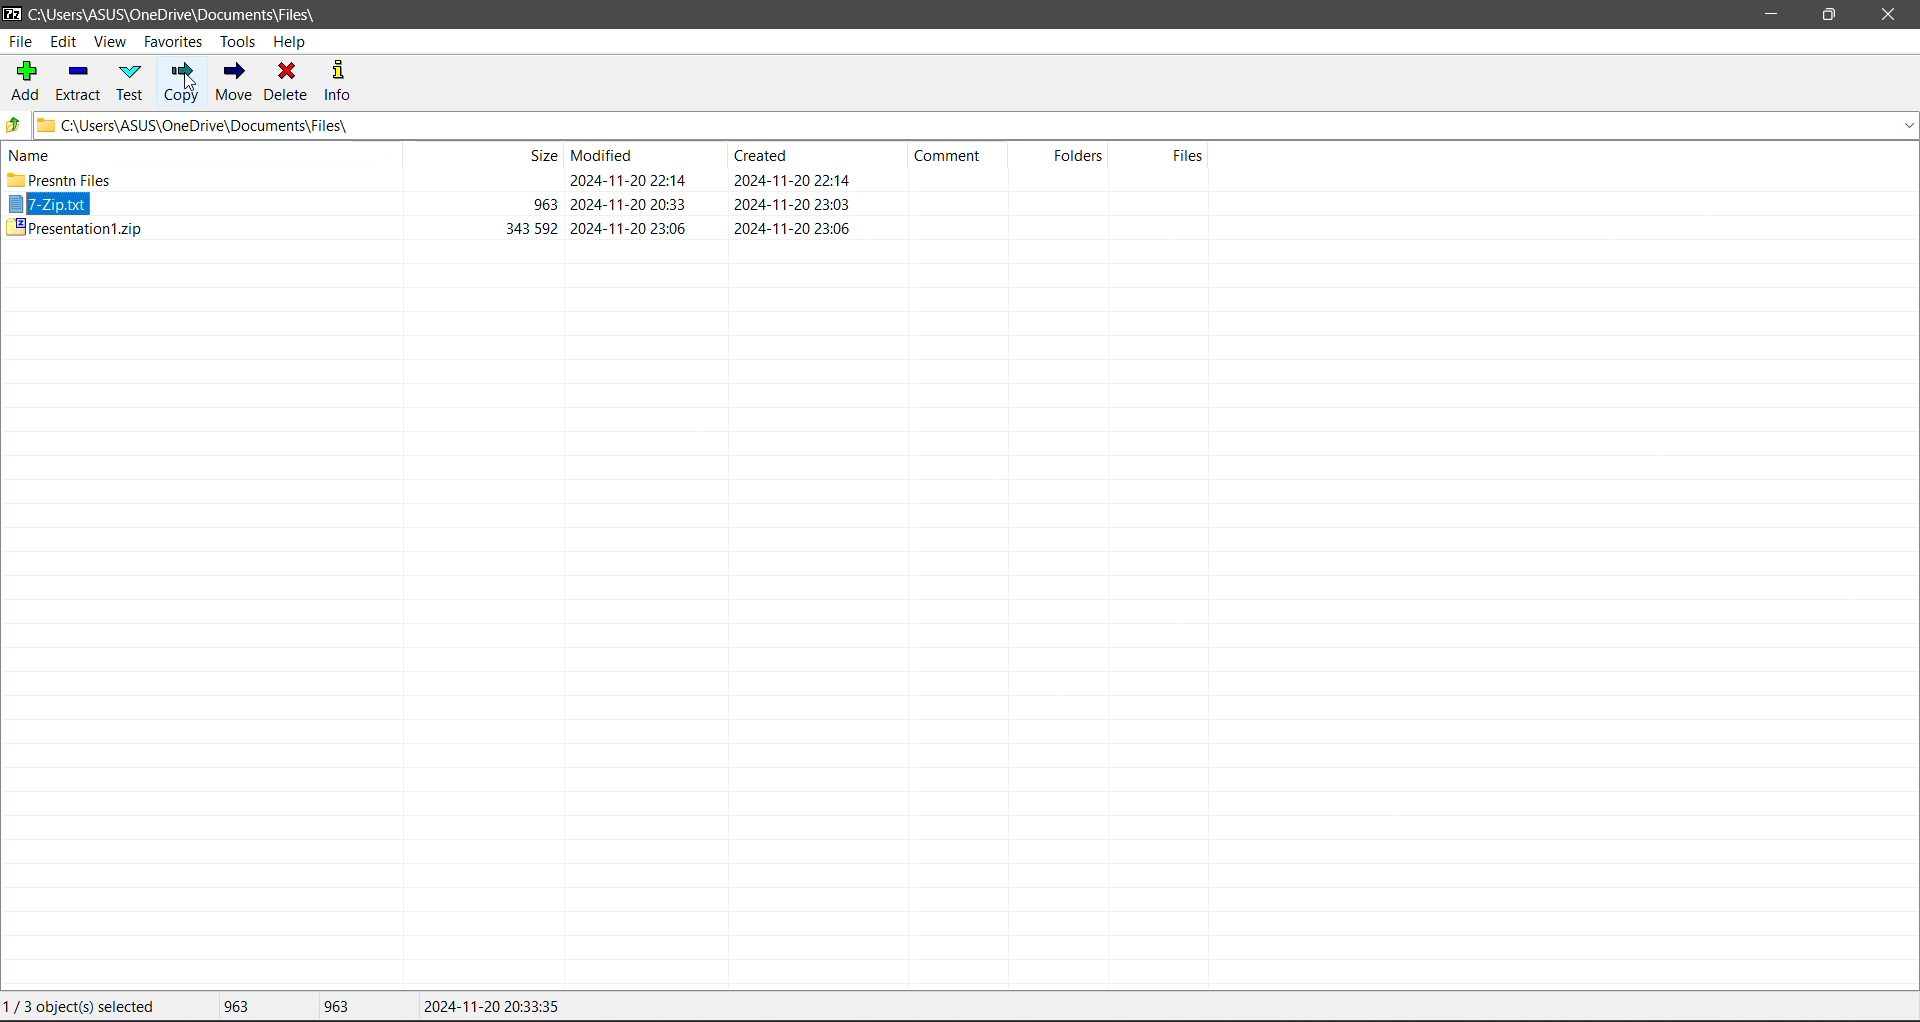 Image resolution: width=1920 pixels, height=1022 pixels. Describe the element at coordinates (13, 125) in the screenshot. I see `Move Up one level` at that location.